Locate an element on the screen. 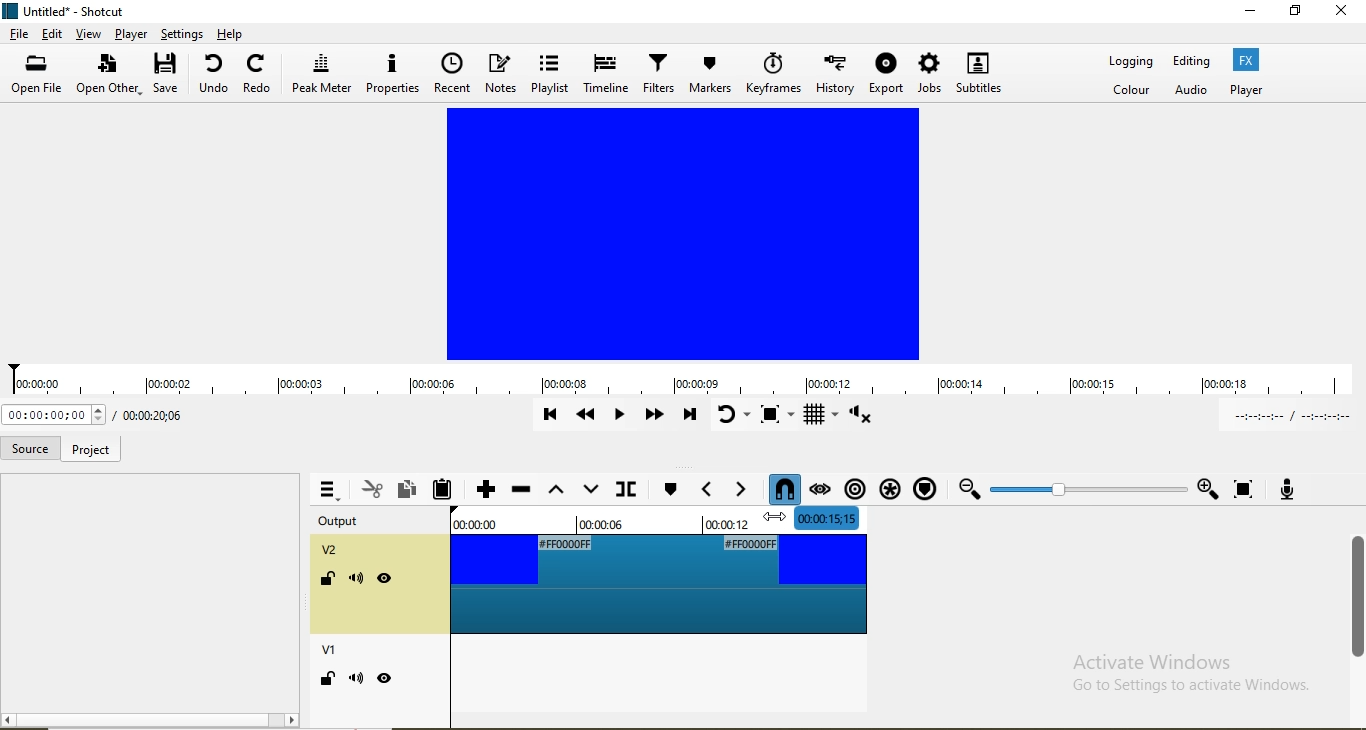 The image size is (1366, 730). Zoom timeline to fit is located at coordinates (1086, 488).